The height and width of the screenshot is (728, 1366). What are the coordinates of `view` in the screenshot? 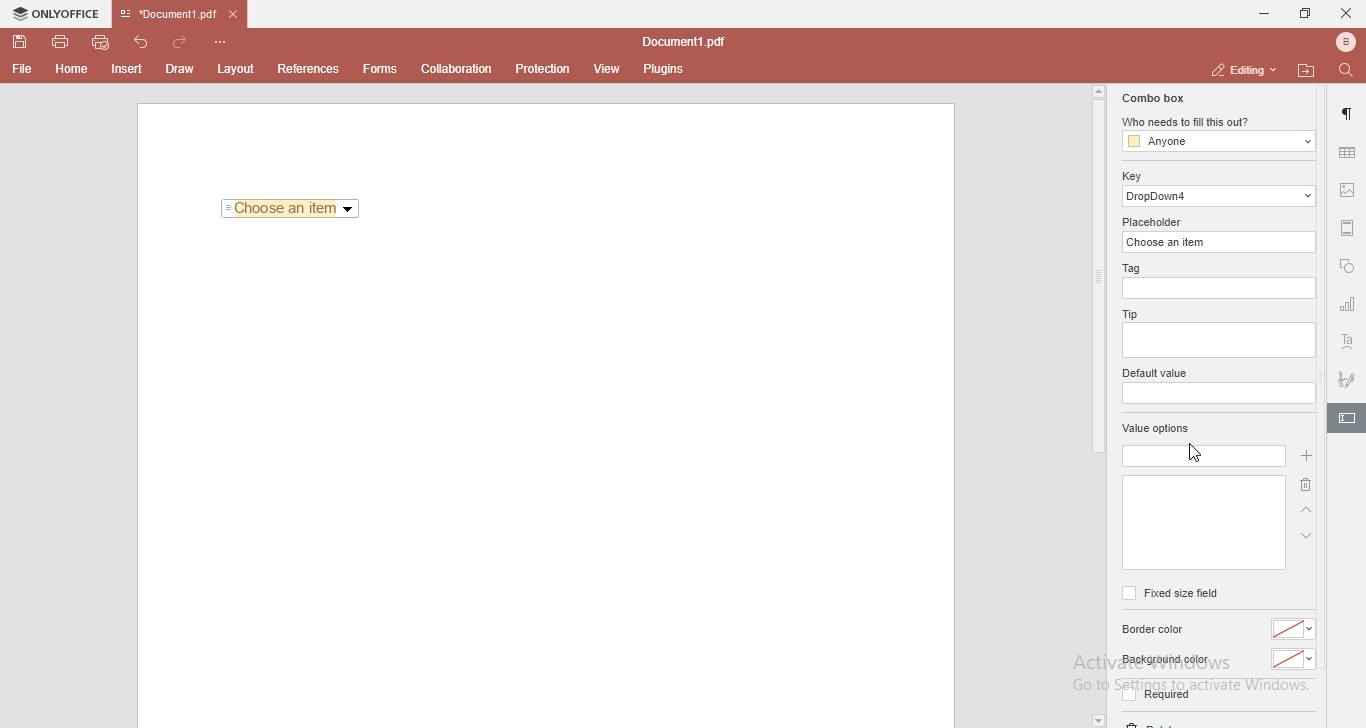 It's located at (608, 69).